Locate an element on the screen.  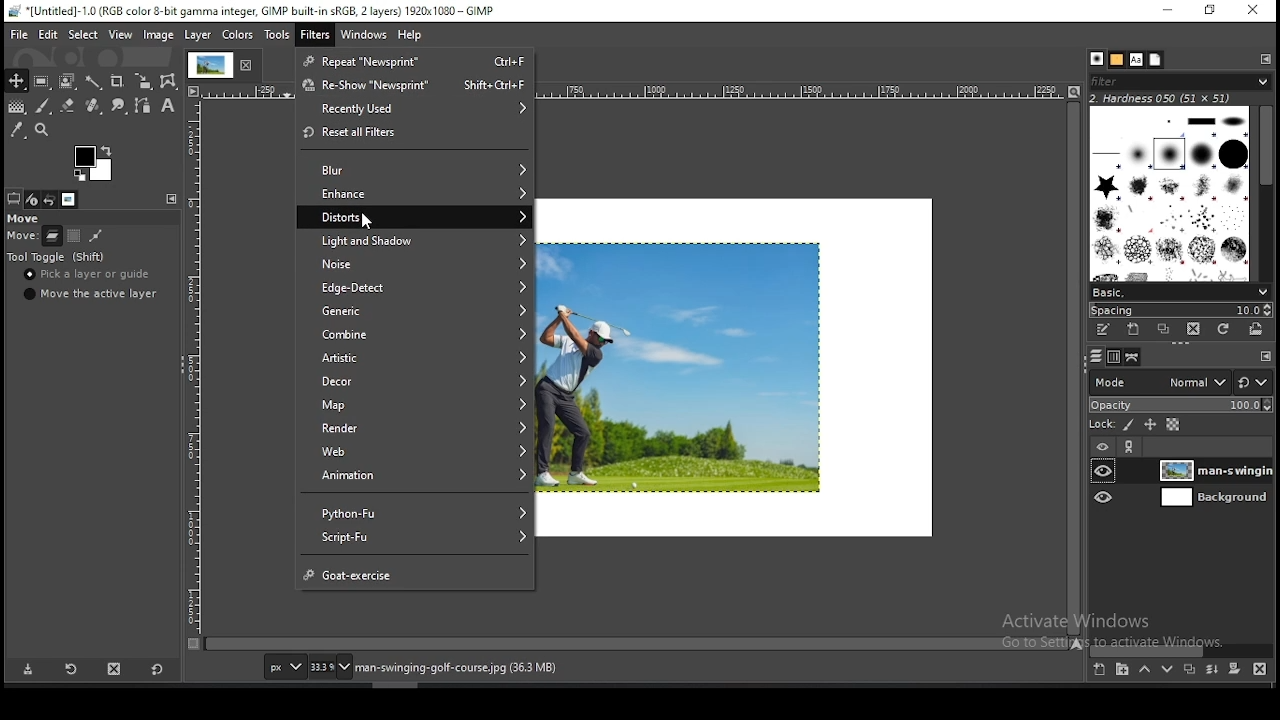
artistic is located at coordinates (415, 360).